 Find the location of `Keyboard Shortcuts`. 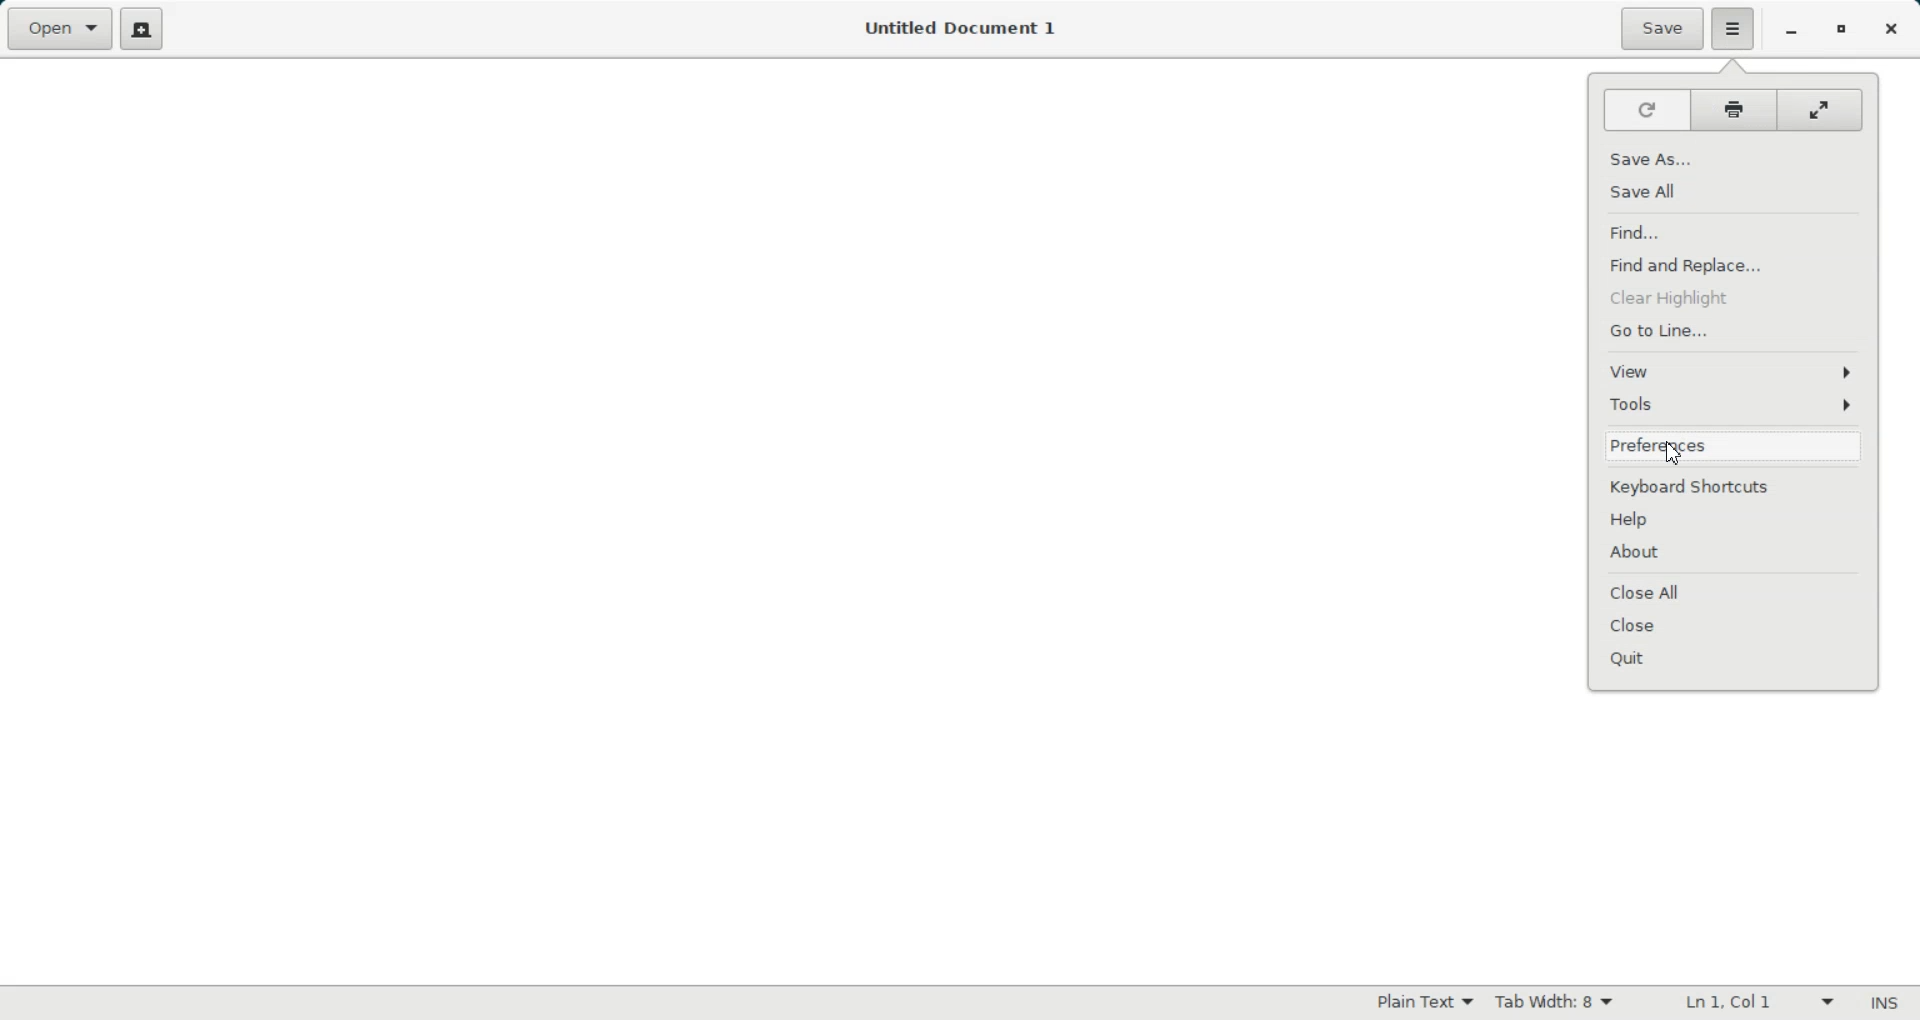

Keyboard Shortcuts is located at coordinates (1734, 484).